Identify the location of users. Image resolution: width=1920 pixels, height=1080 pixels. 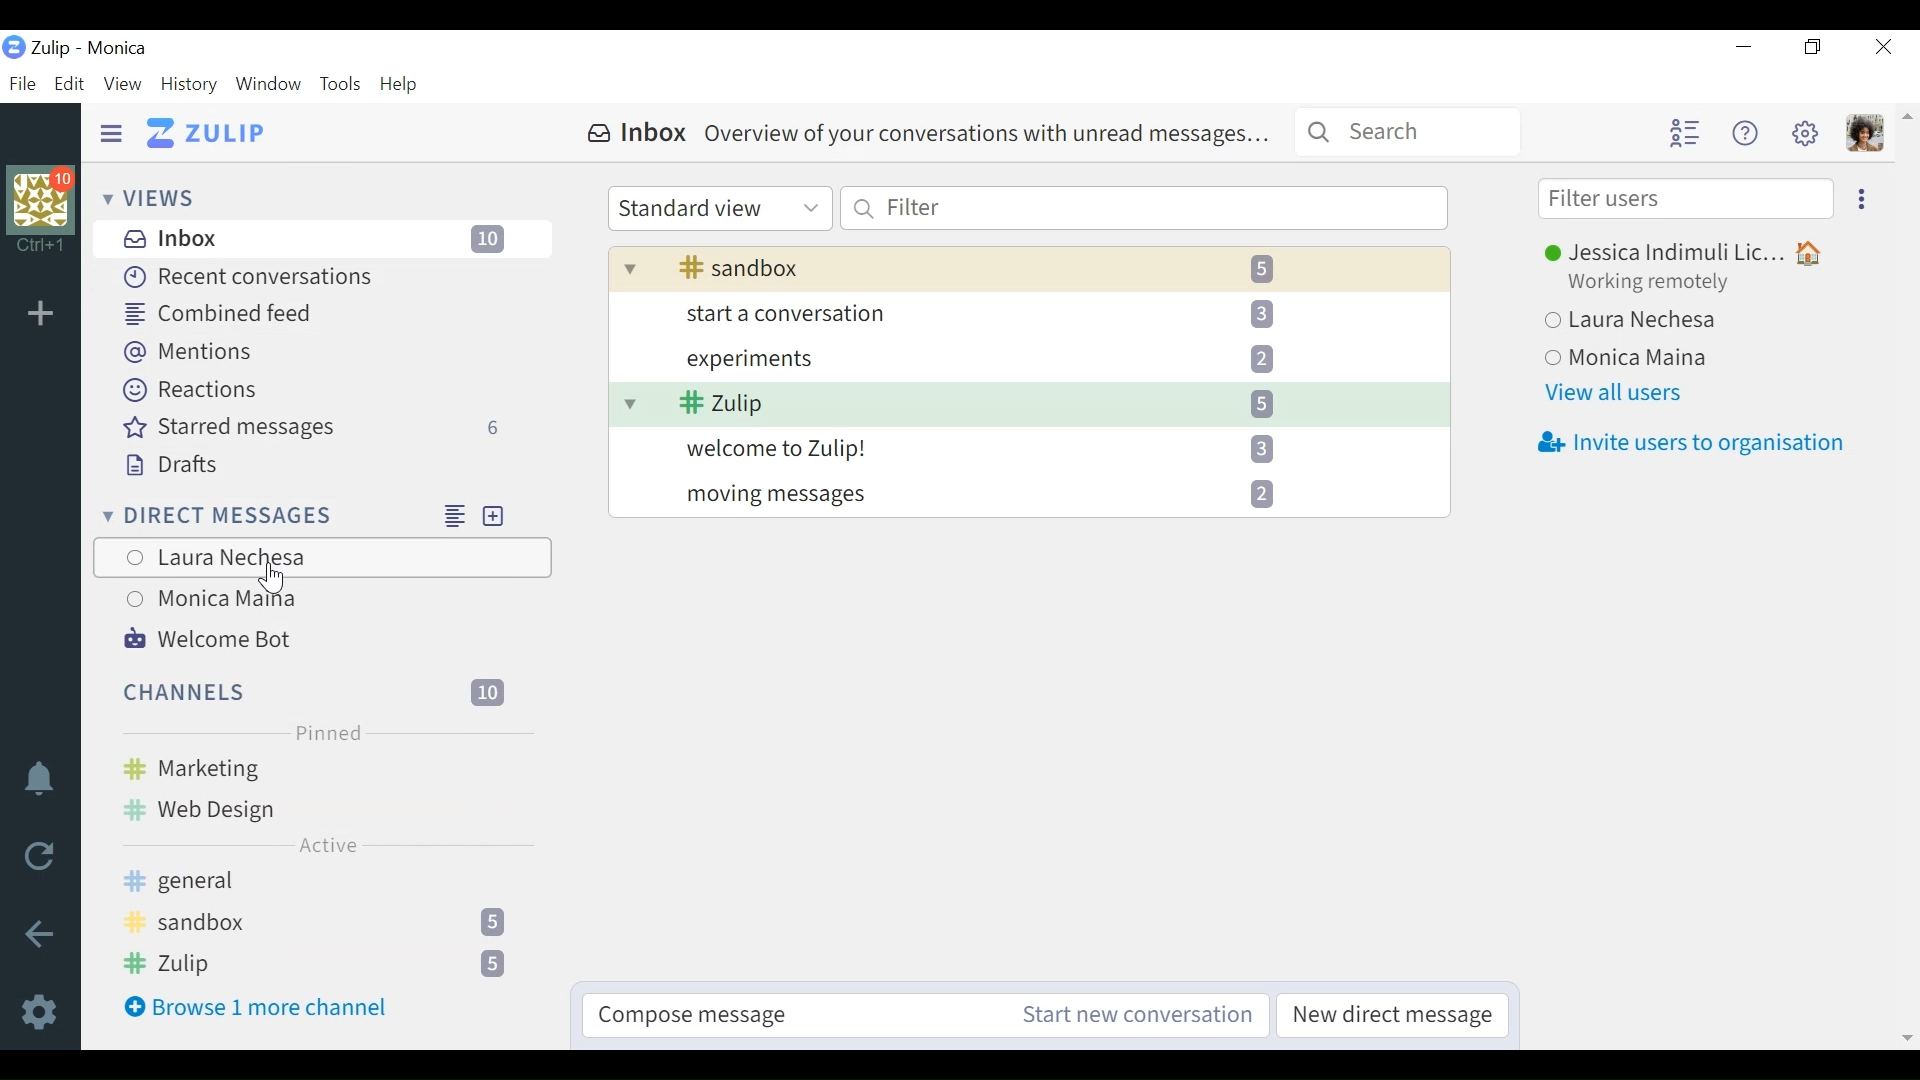
(317, 578).